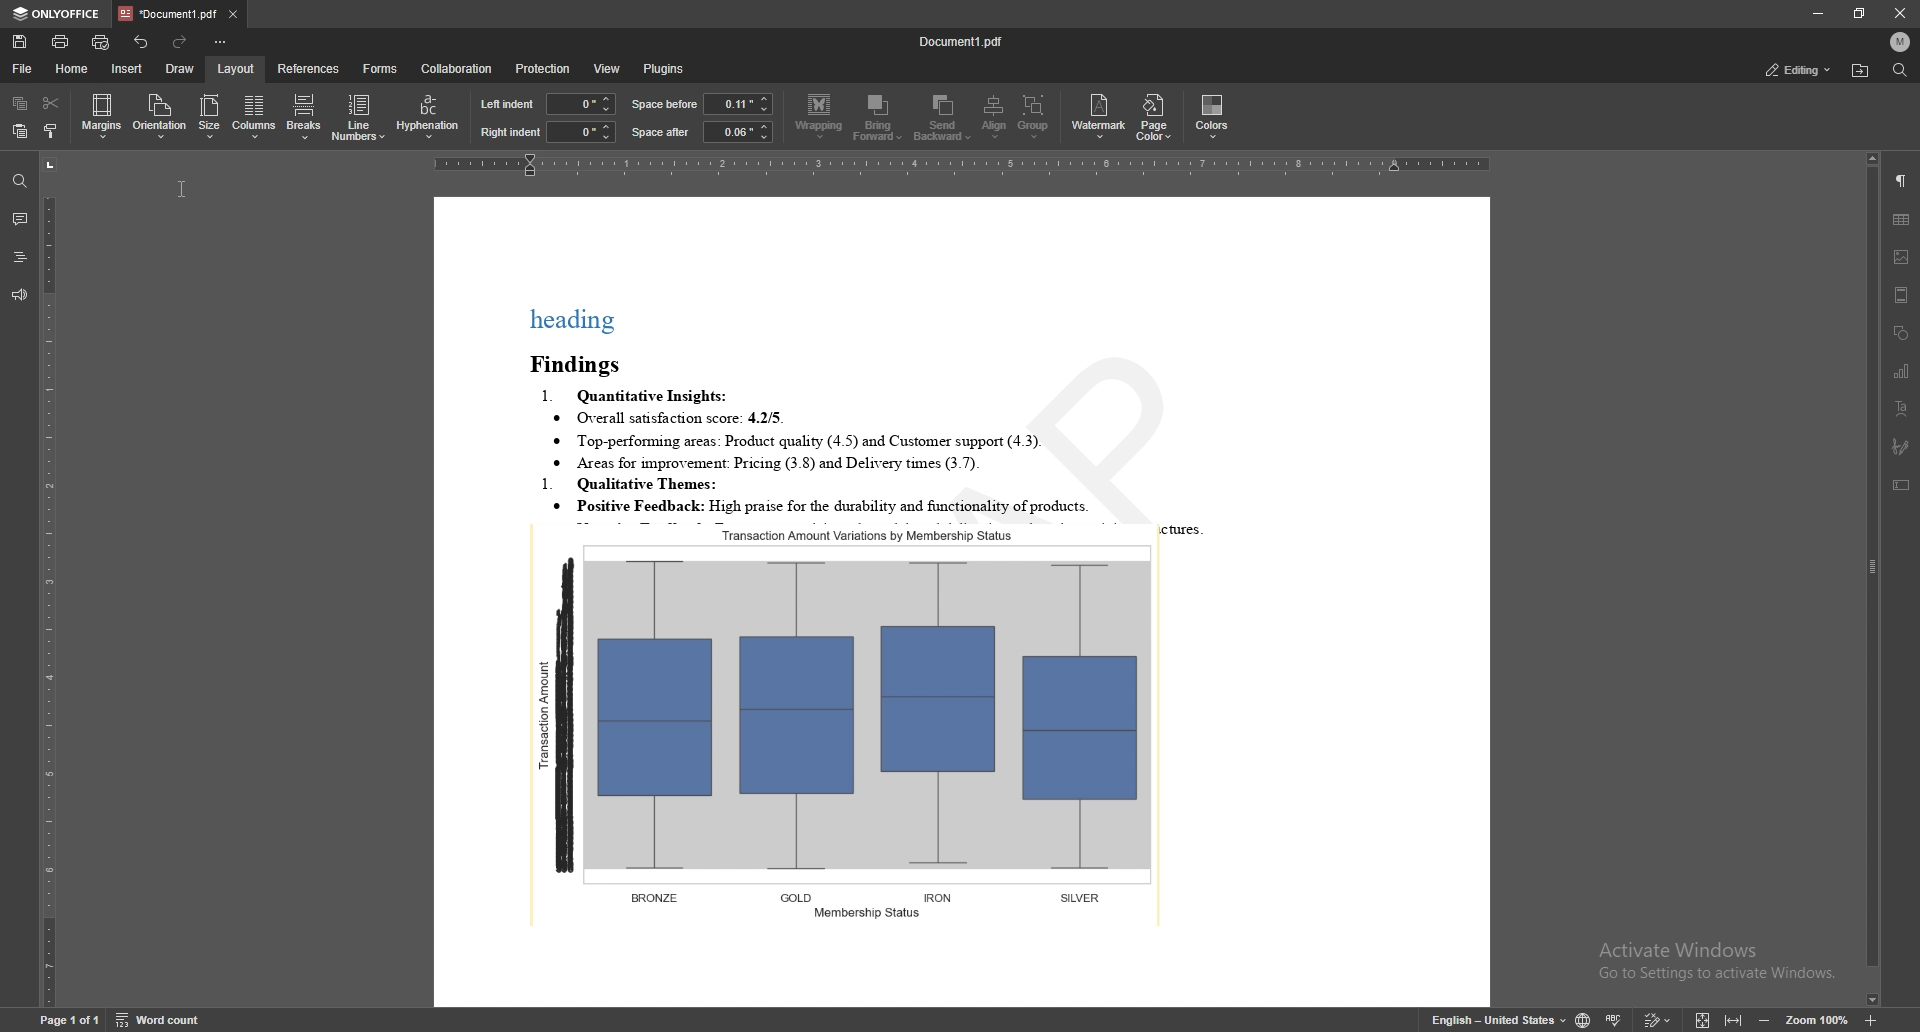  What do you see at coordinates (994, 116) in the screenshot?
I see `align` at bounding box center [994, 116].